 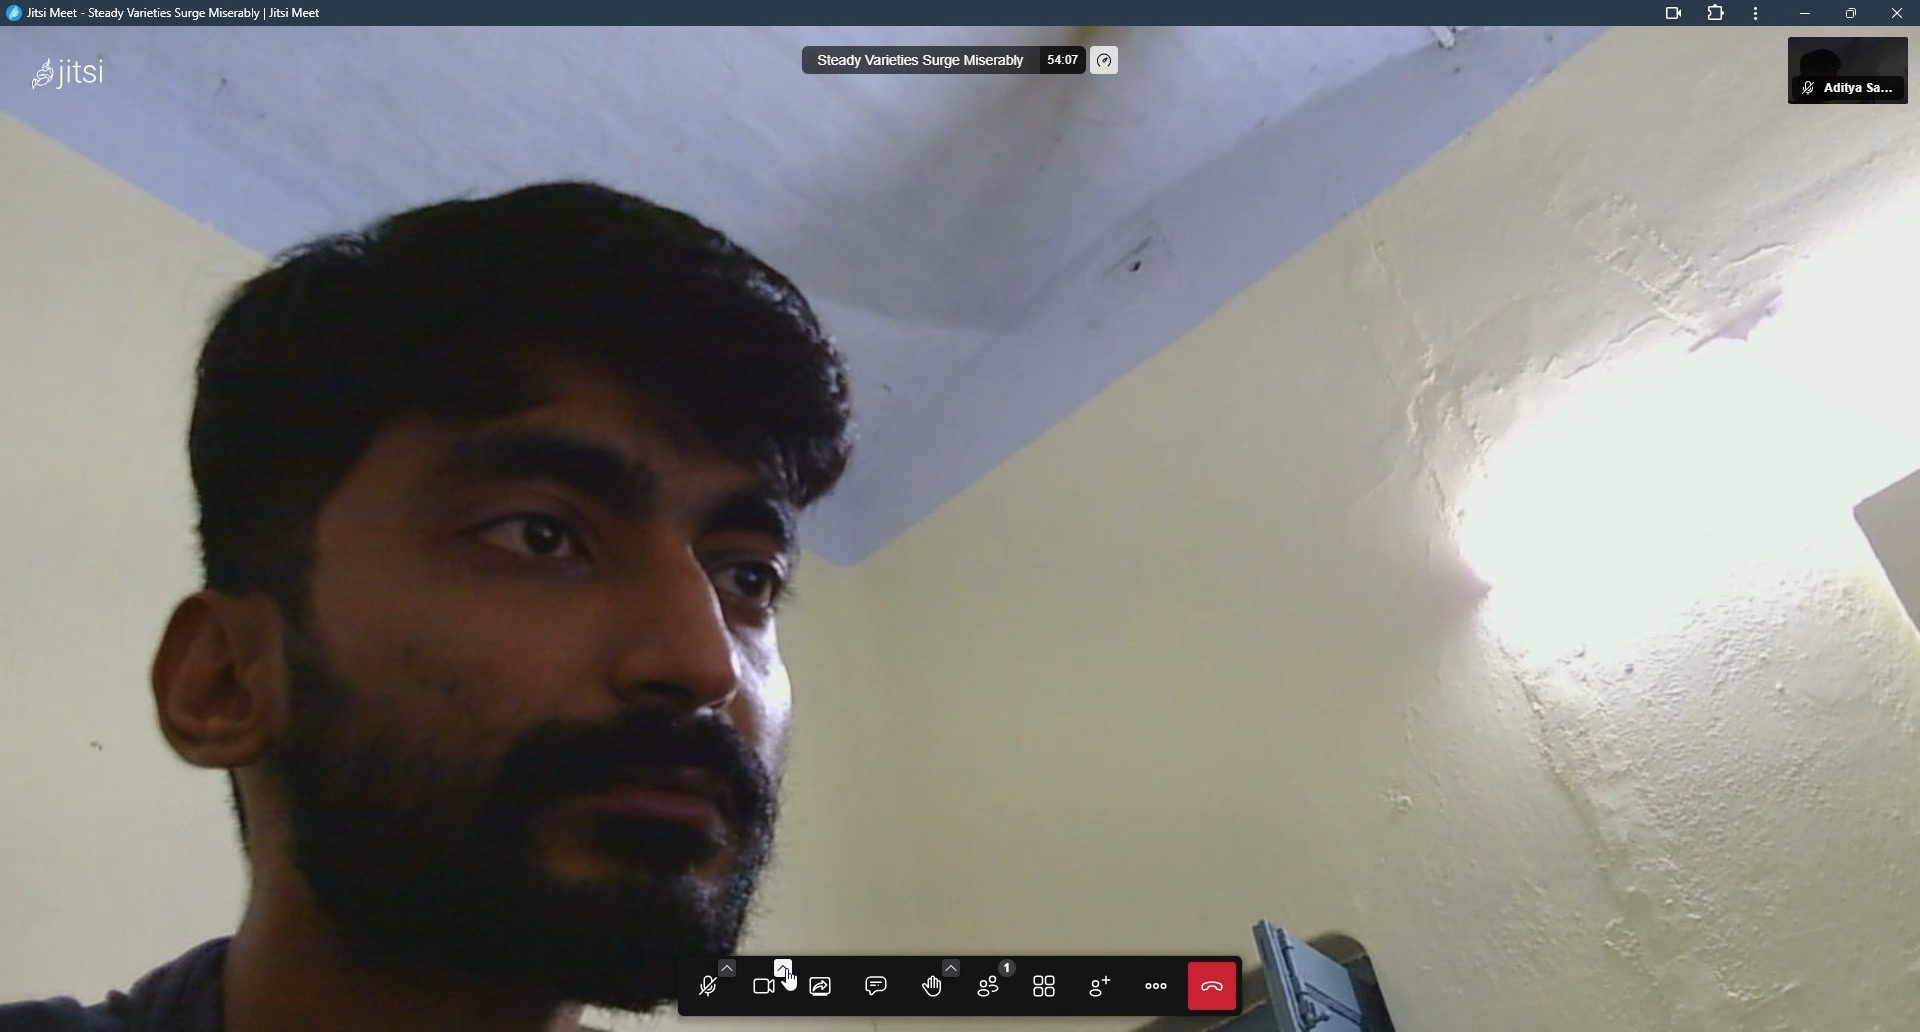 I want to click on jitsi, so click(x=168, y=18).